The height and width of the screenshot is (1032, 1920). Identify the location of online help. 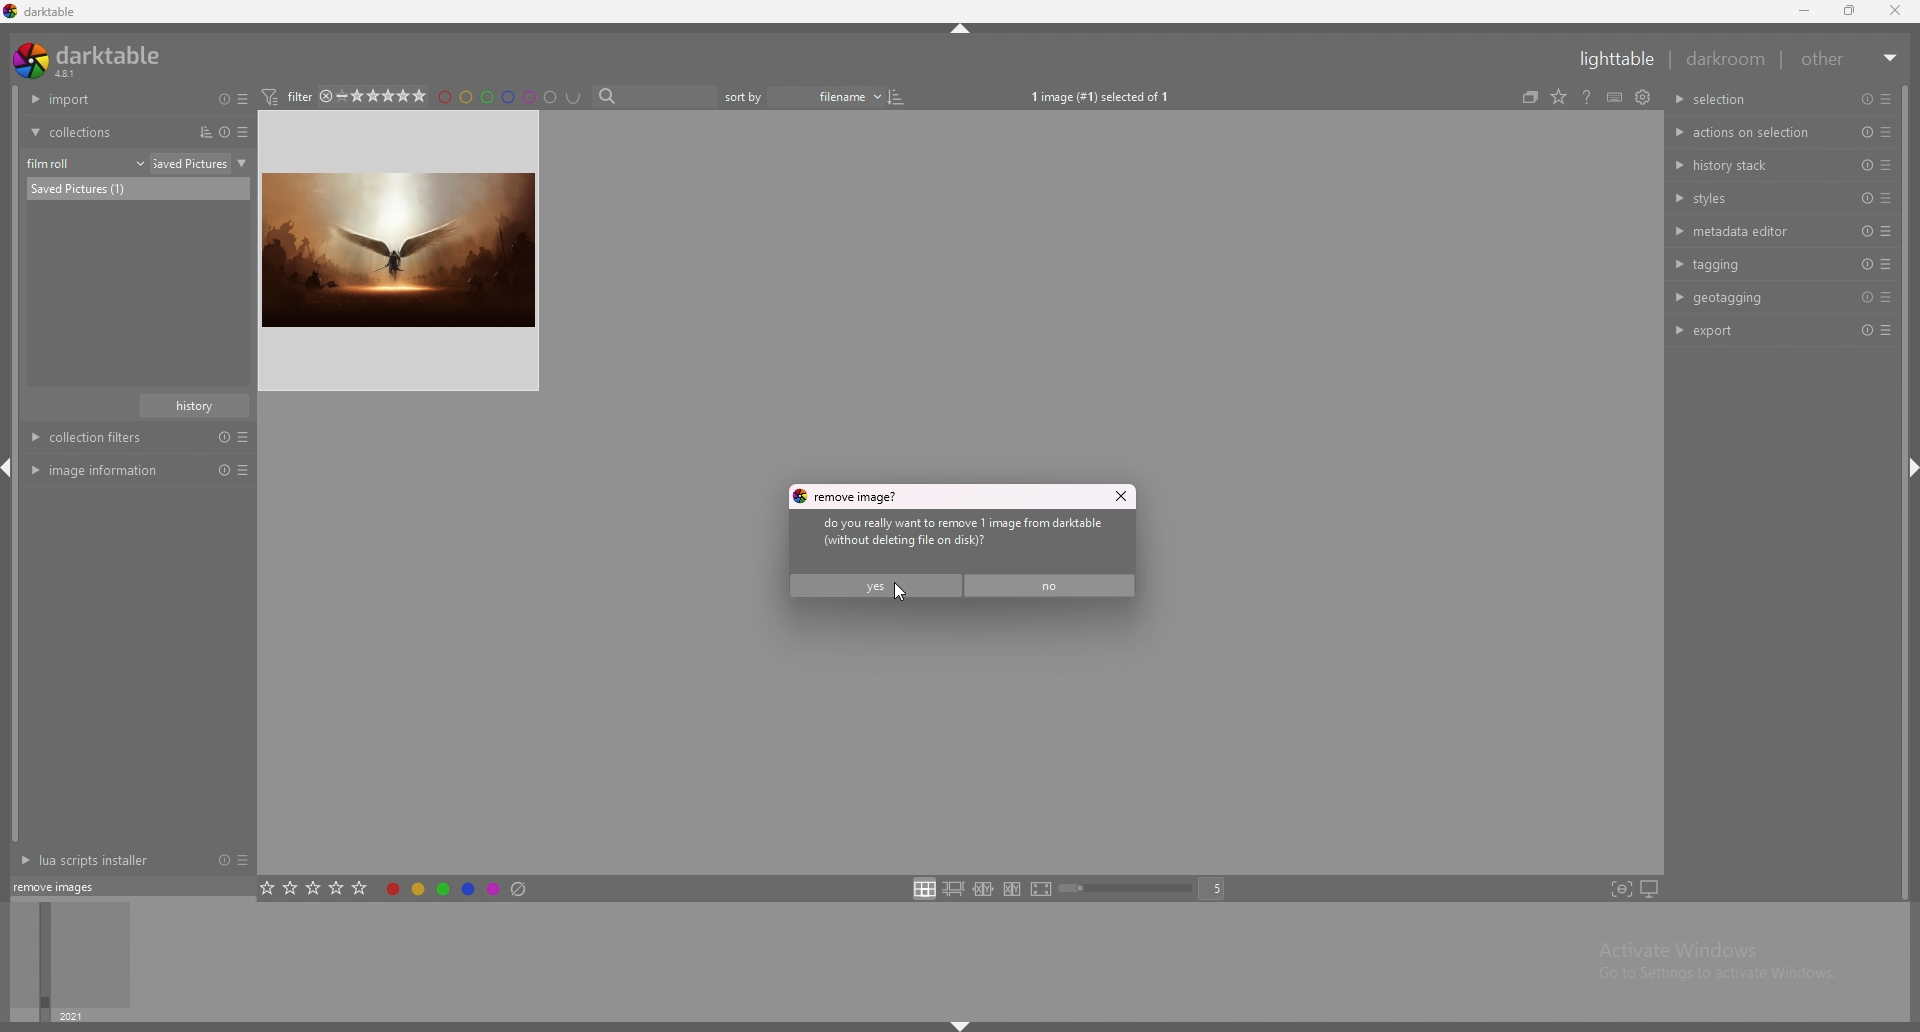
(1612, 96).